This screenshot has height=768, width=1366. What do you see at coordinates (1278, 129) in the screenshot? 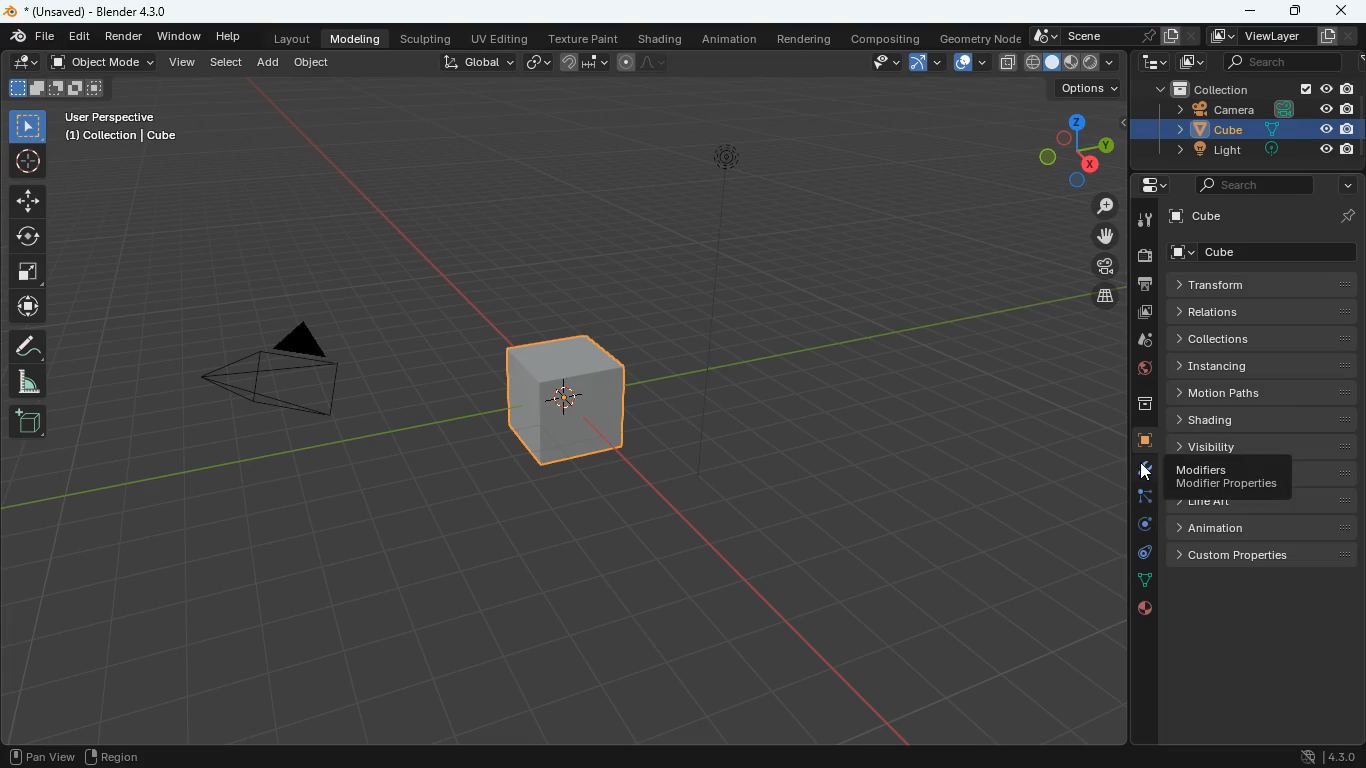
I see `` at bounding box center [1278, 129].